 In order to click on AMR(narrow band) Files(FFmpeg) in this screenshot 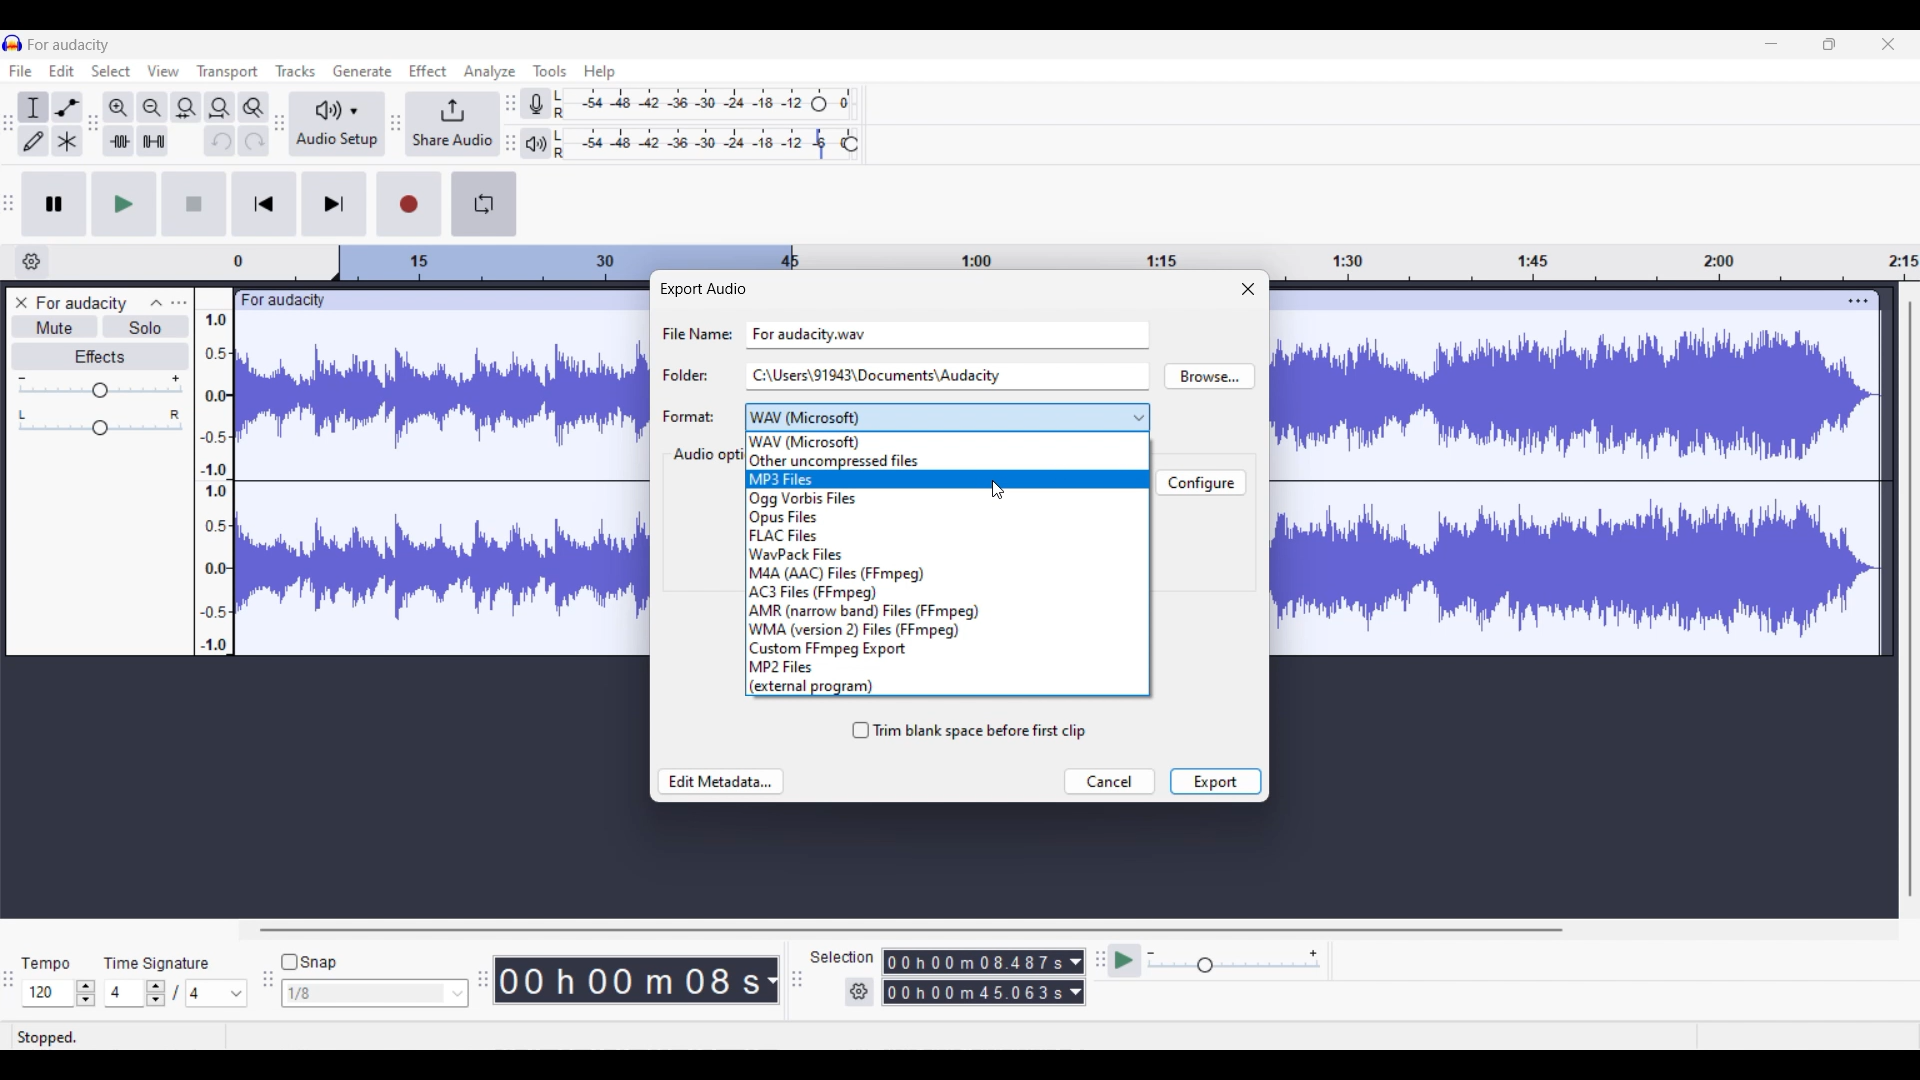, I will do `click(947, 611)`.